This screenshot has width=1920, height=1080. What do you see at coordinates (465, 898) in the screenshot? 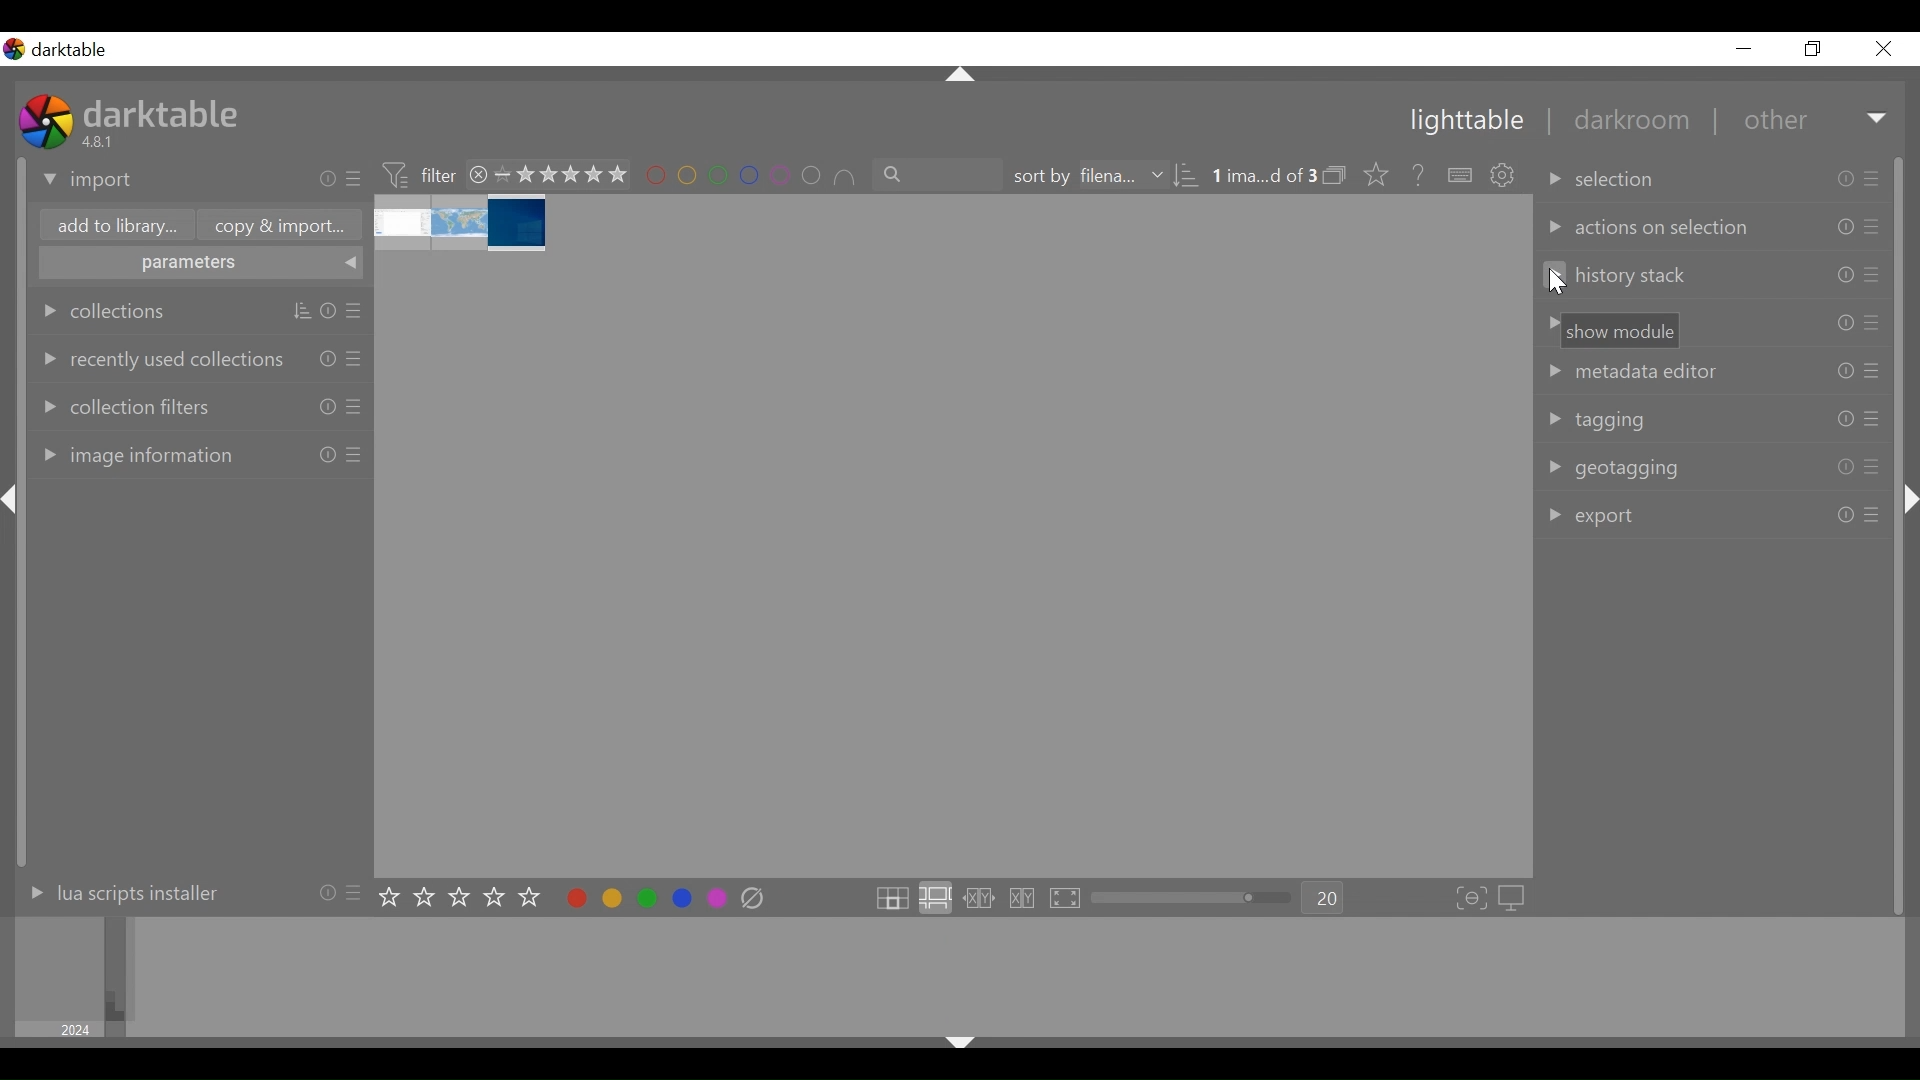
I see `set star rating` at bounding box center [465, 898].